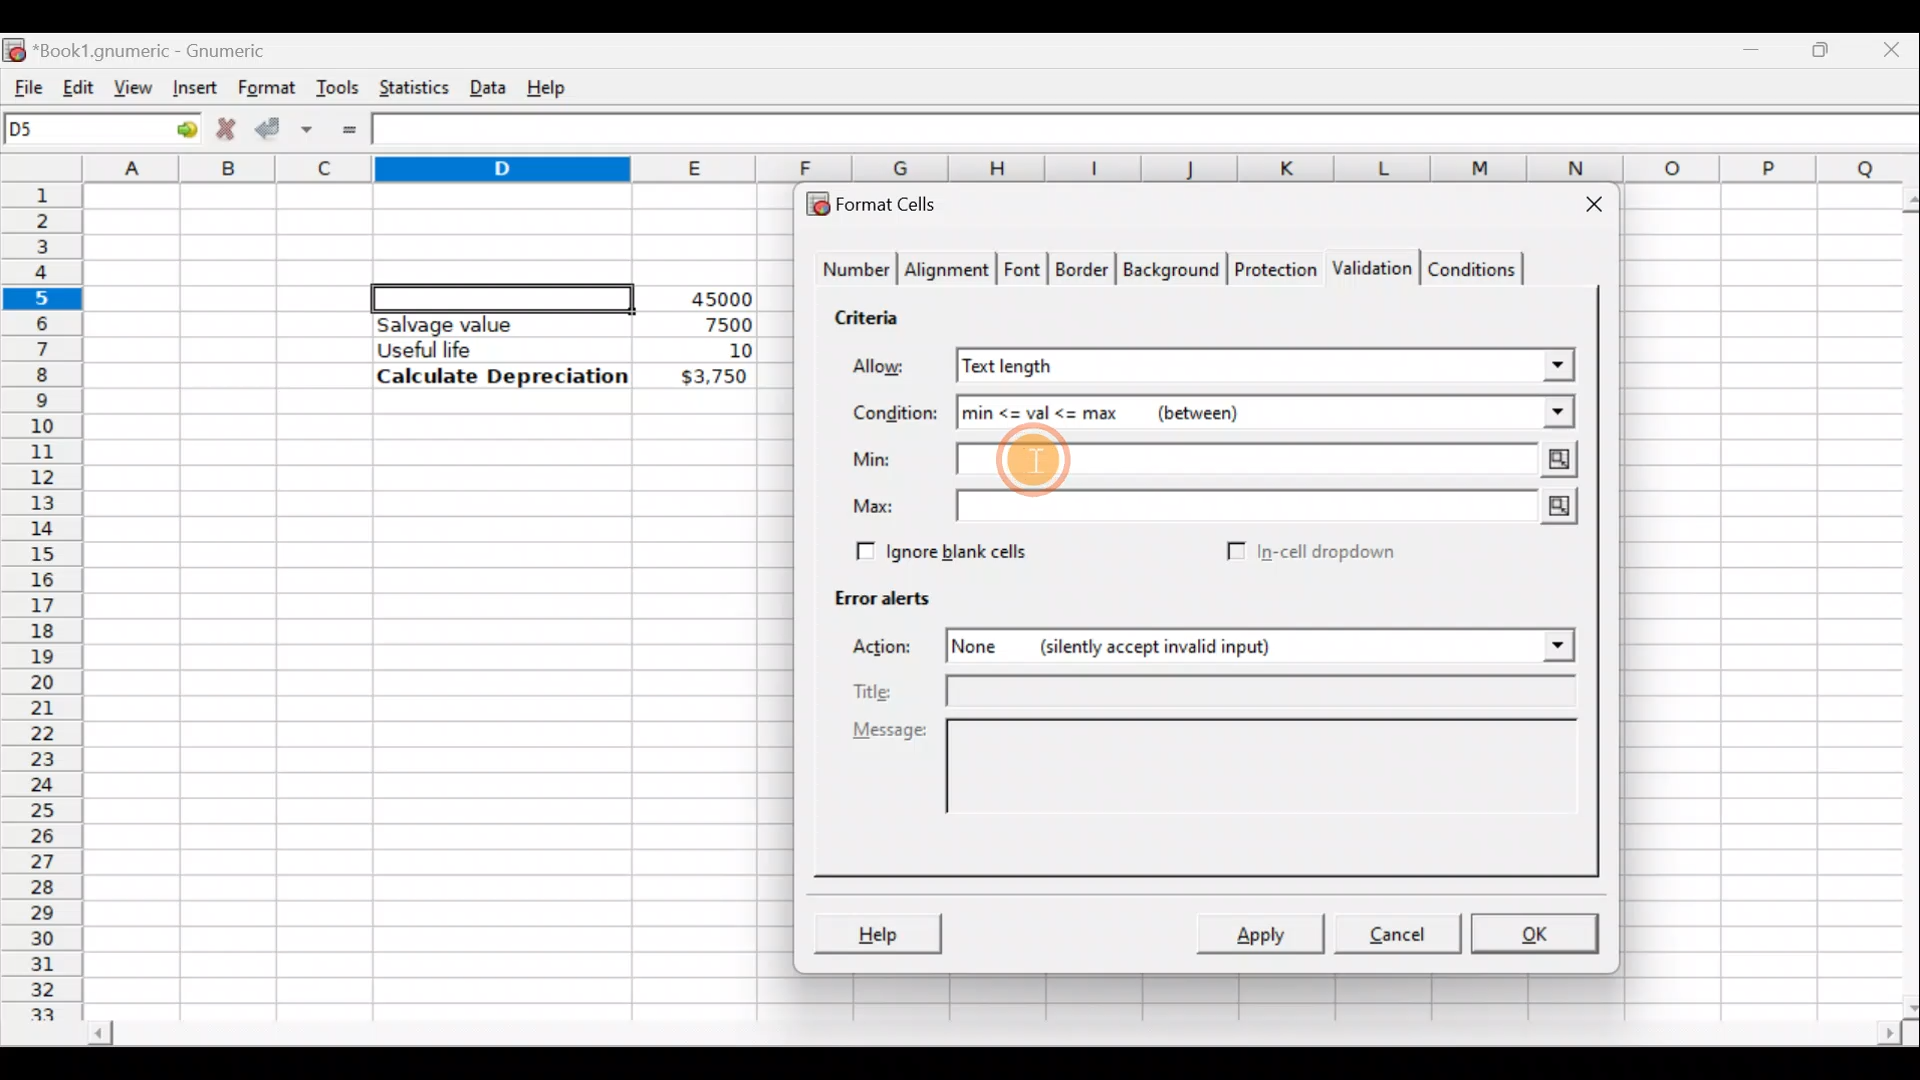 This screenshot has width=1920, height=1080. I want to click on File, so click(22, 83).